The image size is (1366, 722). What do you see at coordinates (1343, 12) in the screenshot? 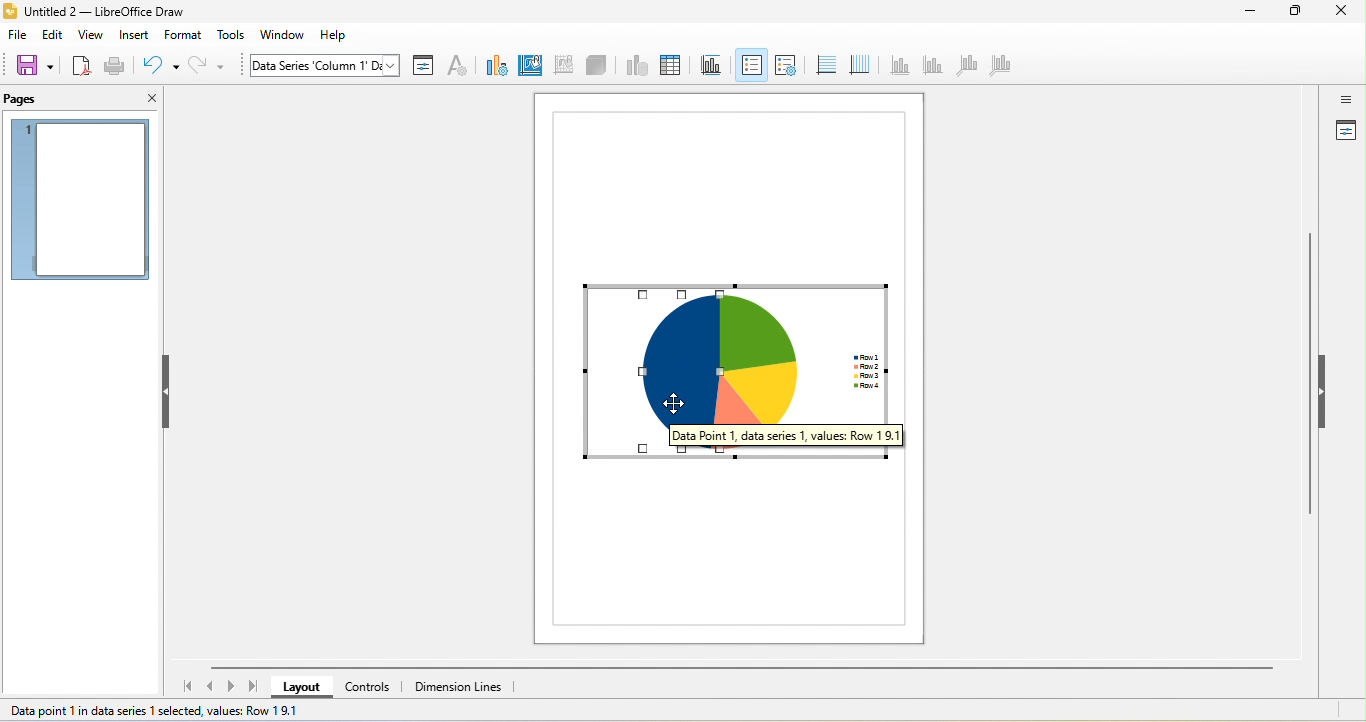
I see `close` at bounding box center [1343, 12].